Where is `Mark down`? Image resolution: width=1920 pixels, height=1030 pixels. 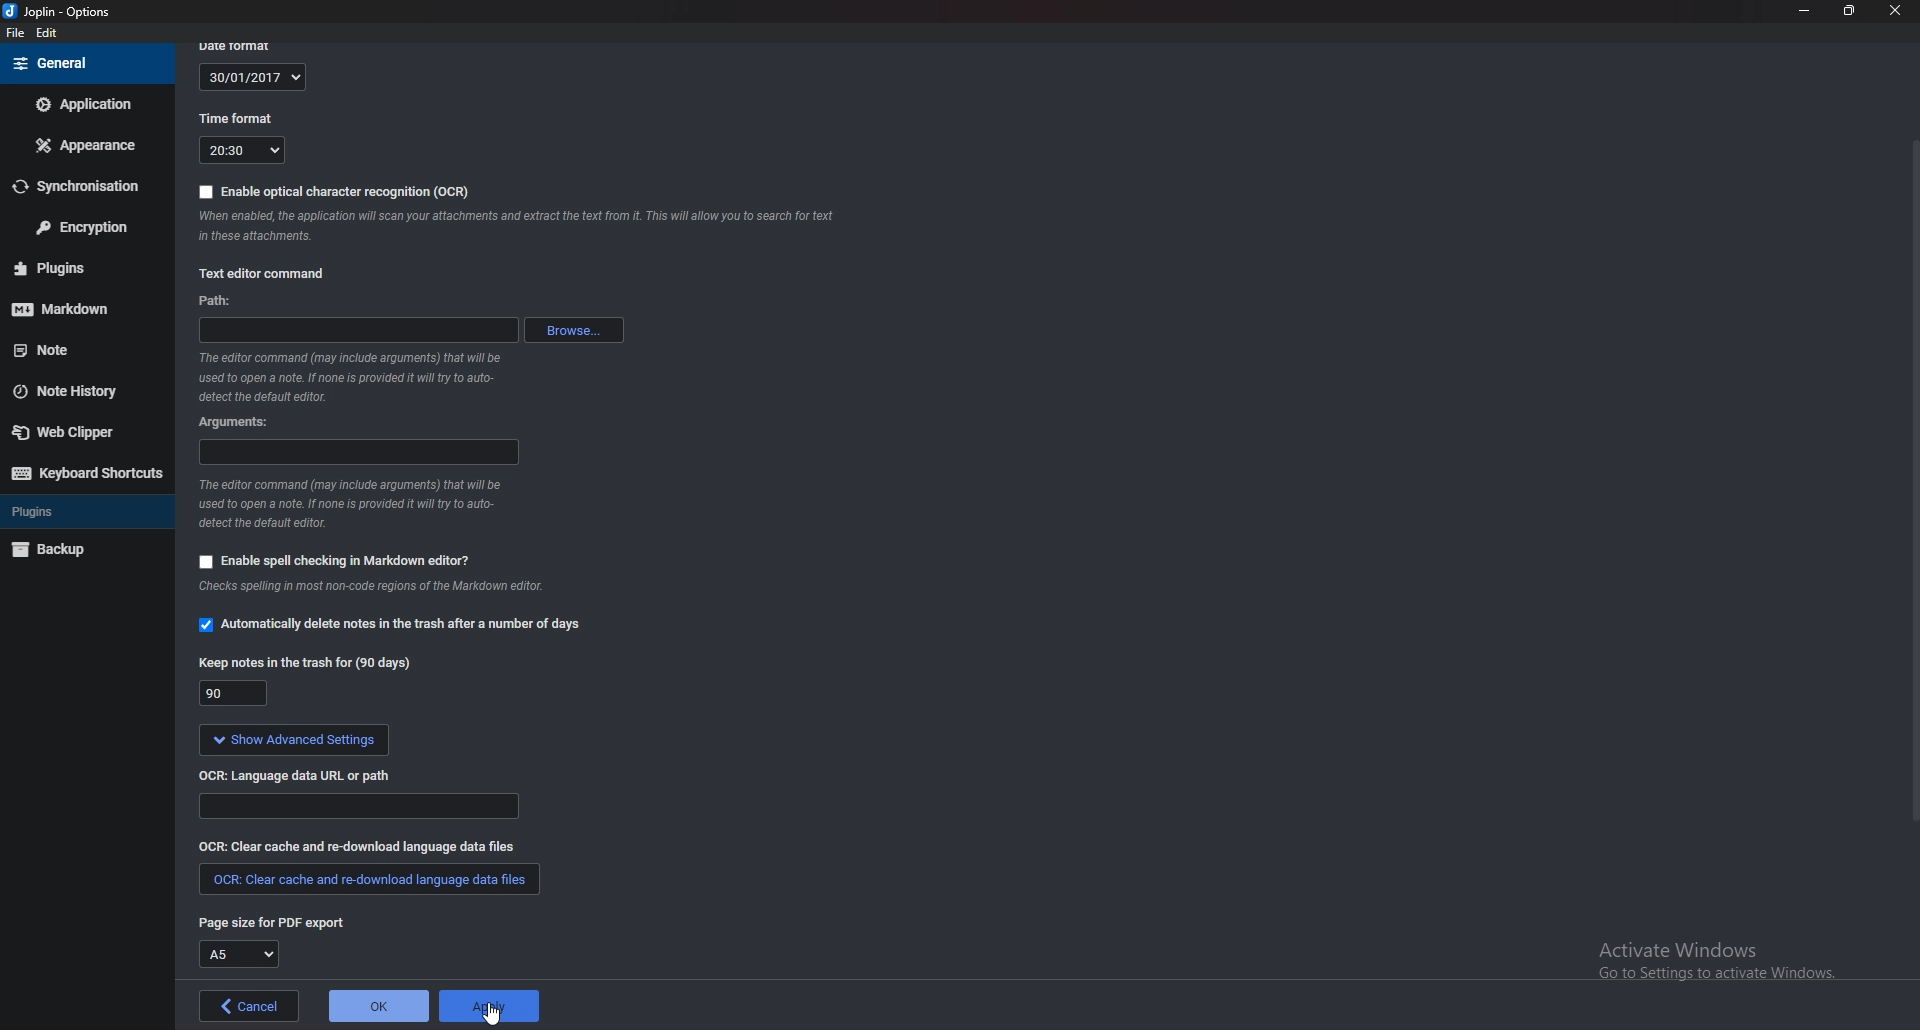
Mark down is located at coordinates (75, 308).